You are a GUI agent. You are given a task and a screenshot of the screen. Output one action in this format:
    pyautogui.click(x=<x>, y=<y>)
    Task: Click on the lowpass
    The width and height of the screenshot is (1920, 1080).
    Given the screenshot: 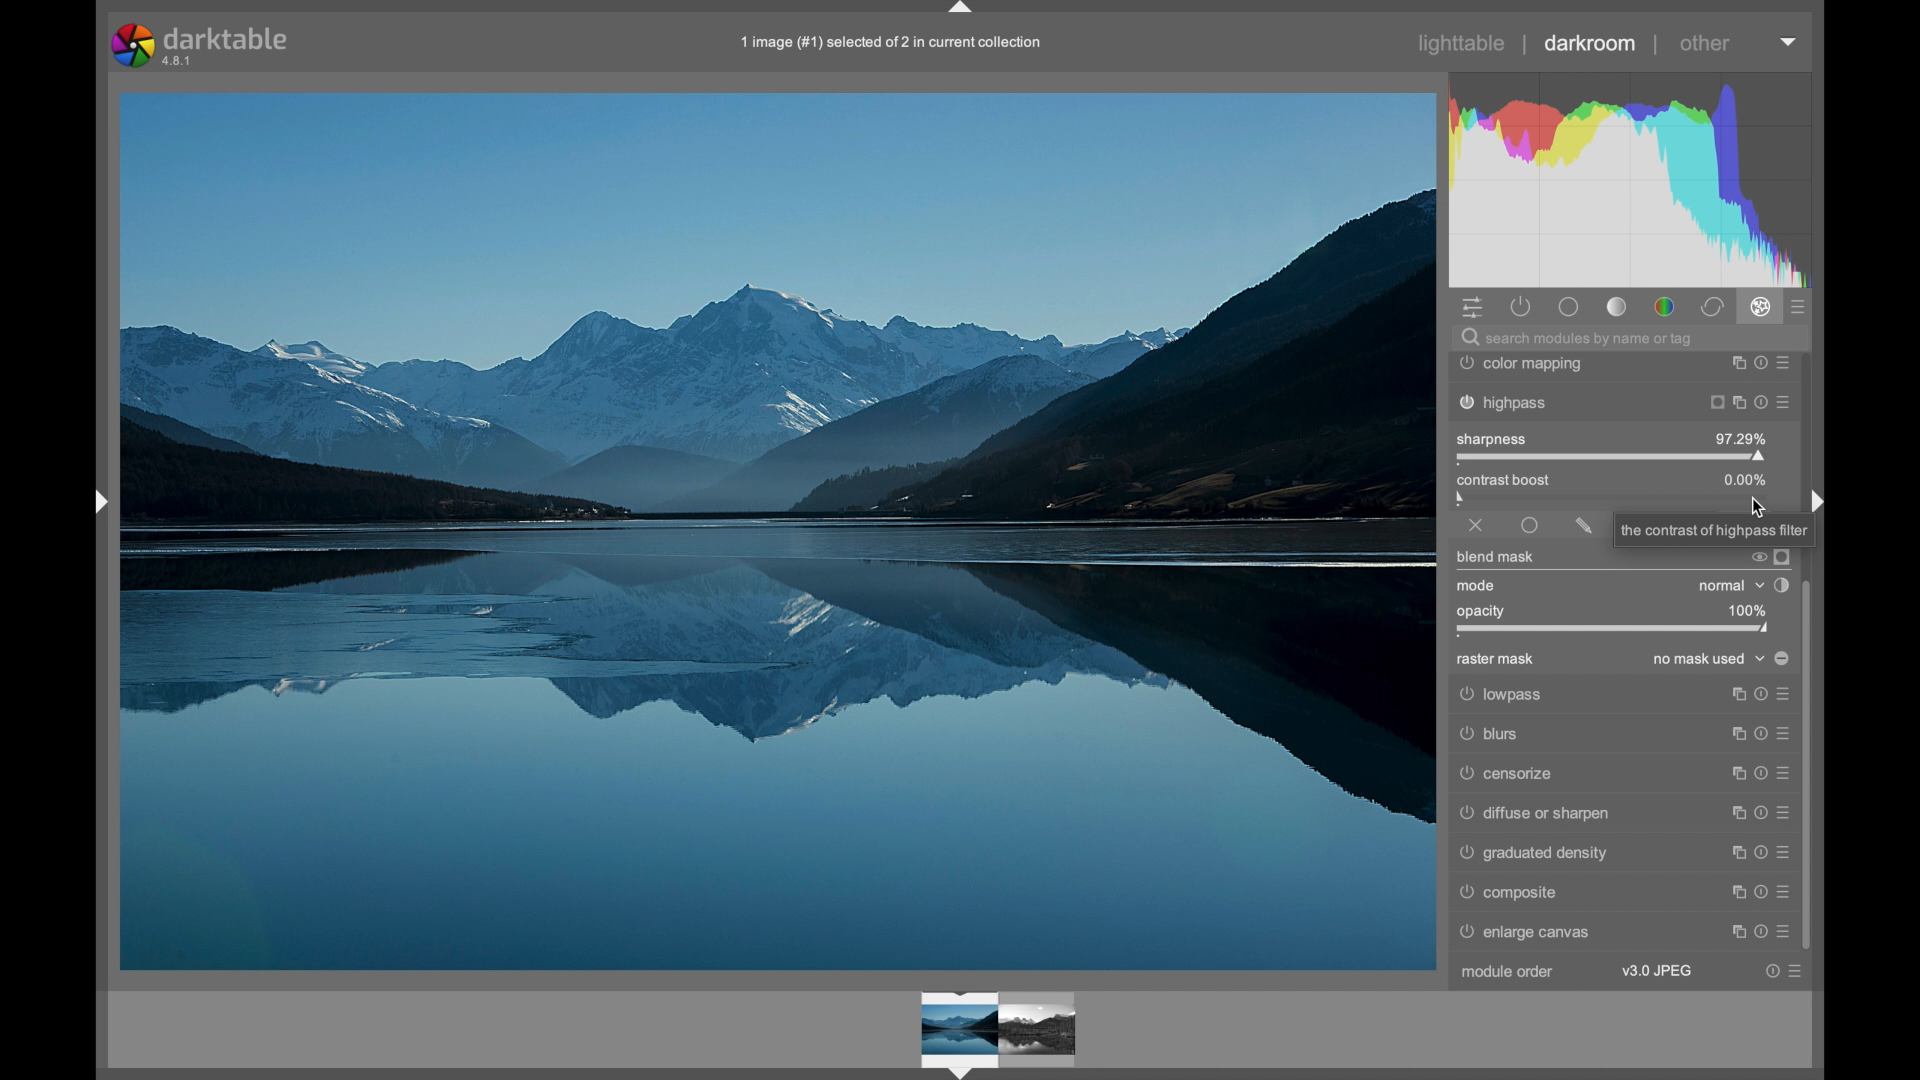 What is the action you would take?
    pyautogui.click(x=1621, y=696)
    